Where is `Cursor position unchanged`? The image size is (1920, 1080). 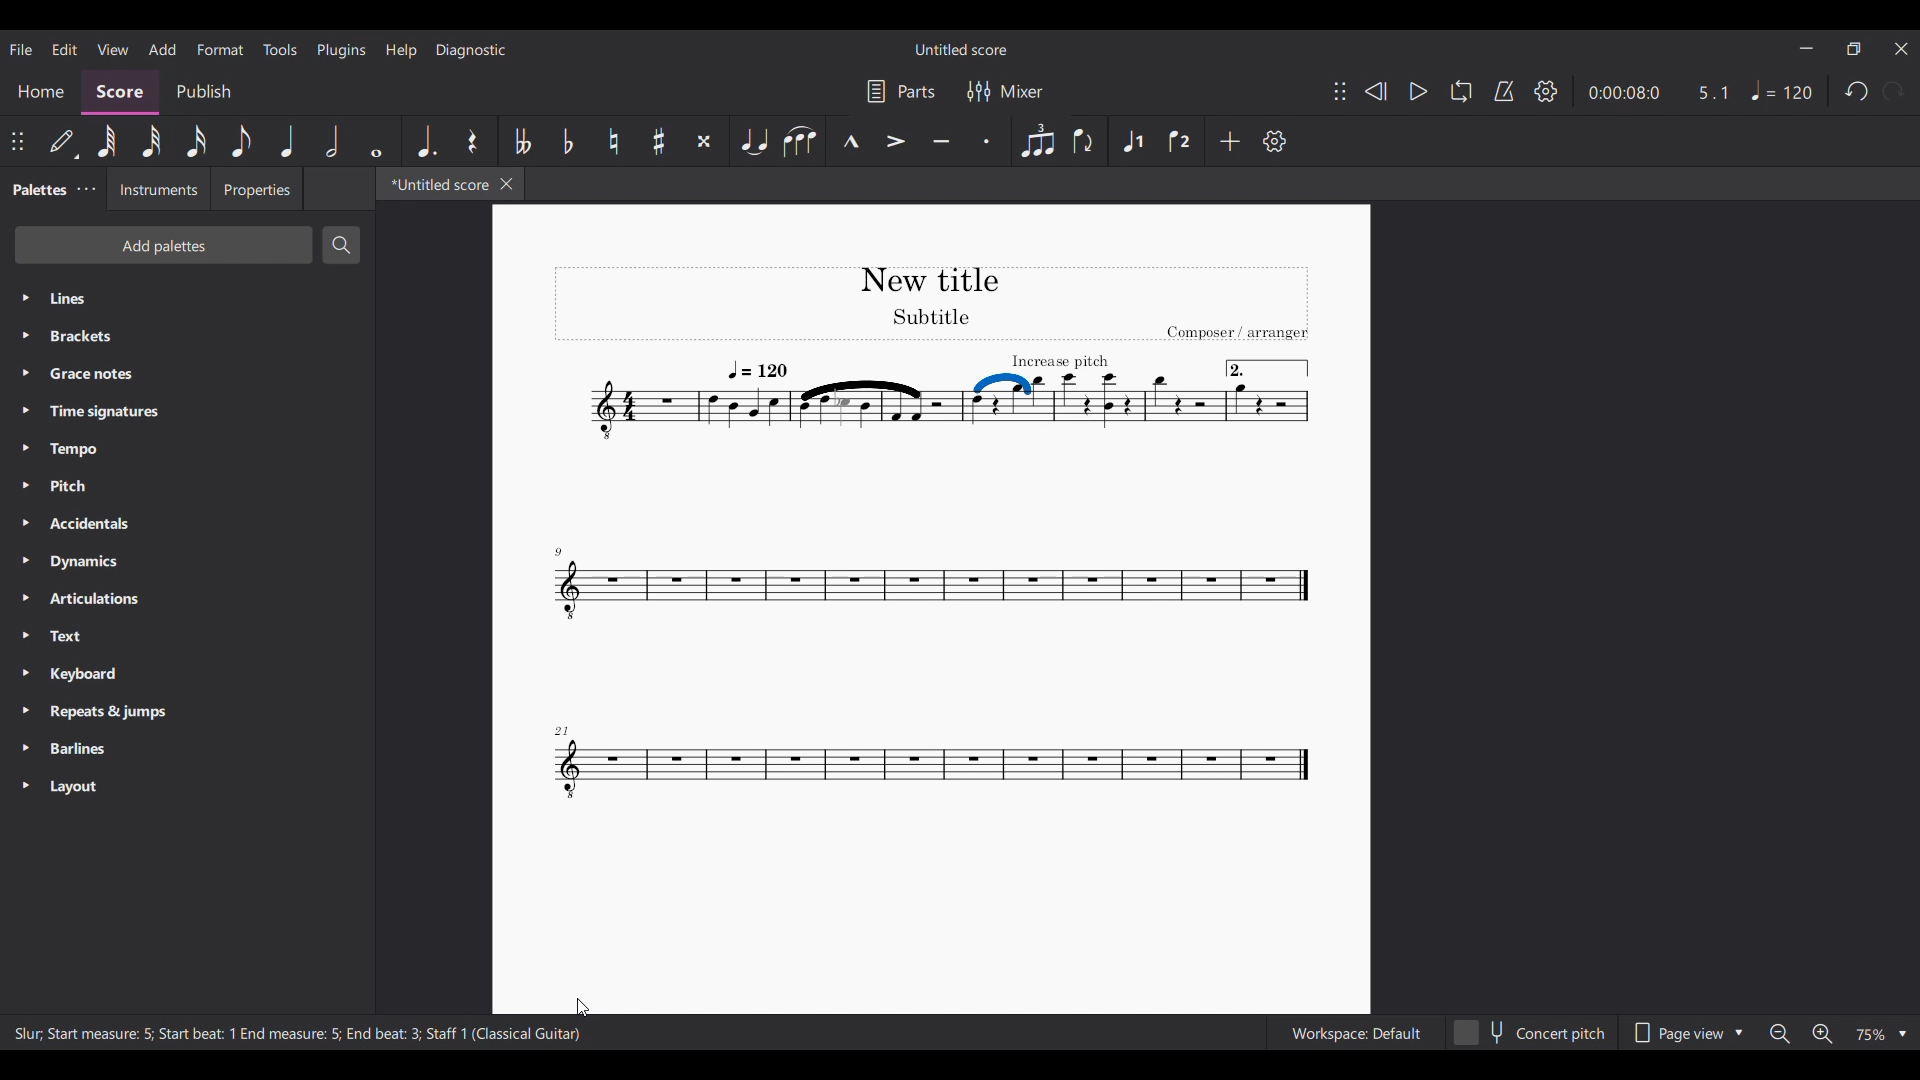
Cursor position unchanged is located at coordinates (583, 1008).